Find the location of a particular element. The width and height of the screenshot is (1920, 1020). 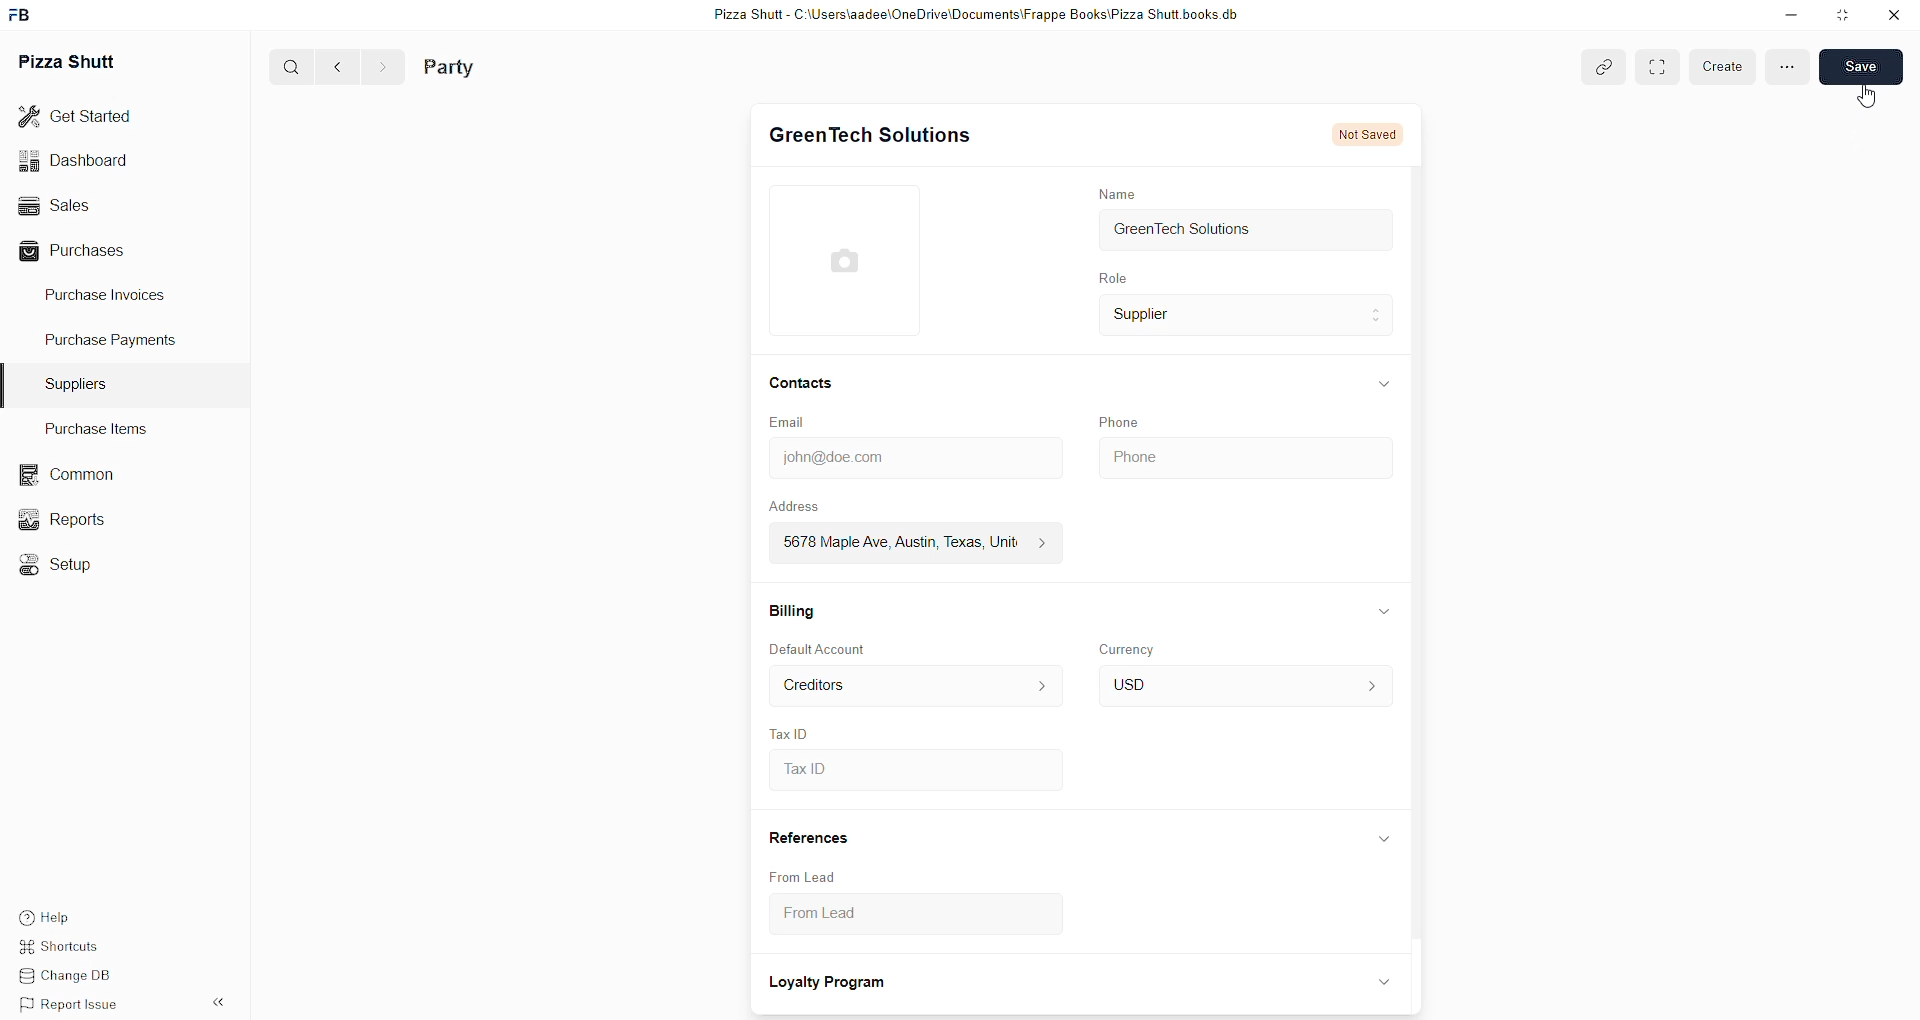

Phone is located at coordinates (1122, 421).